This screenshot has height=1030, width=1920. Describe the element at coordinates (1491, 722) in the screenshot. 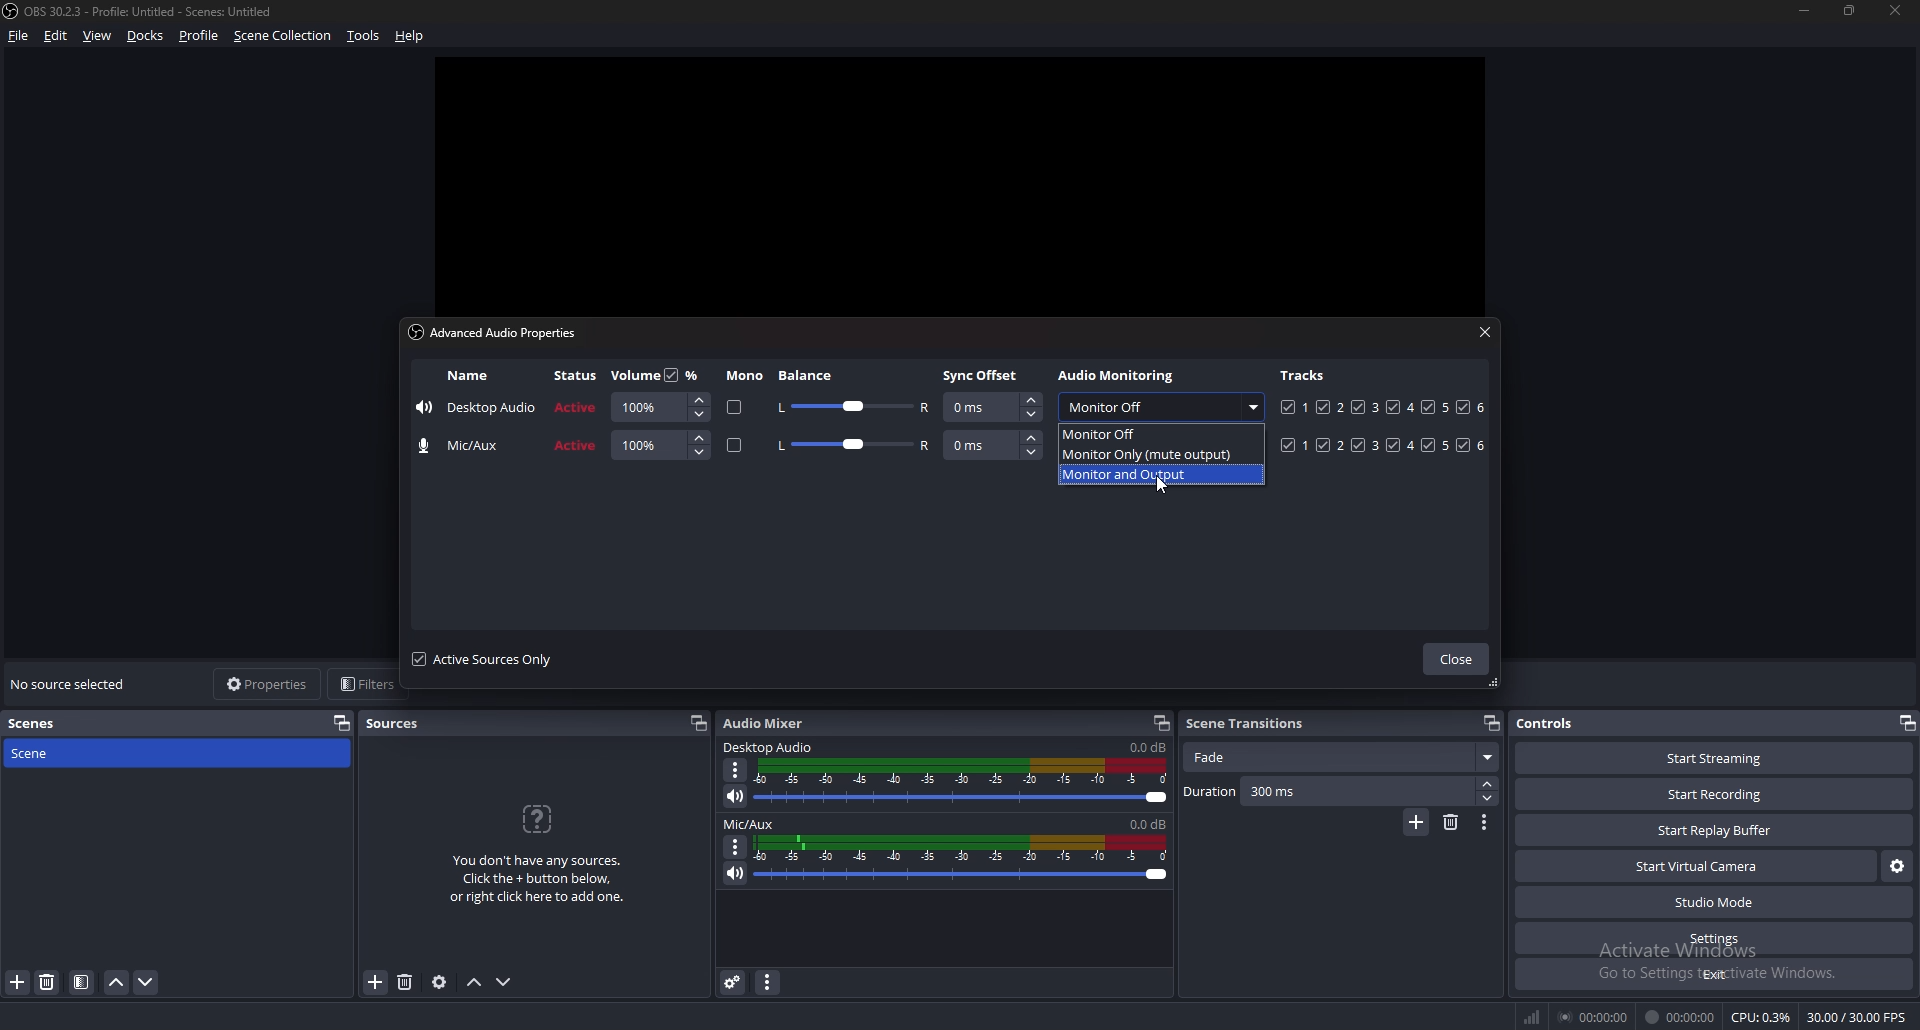

I see `popout` at that location.